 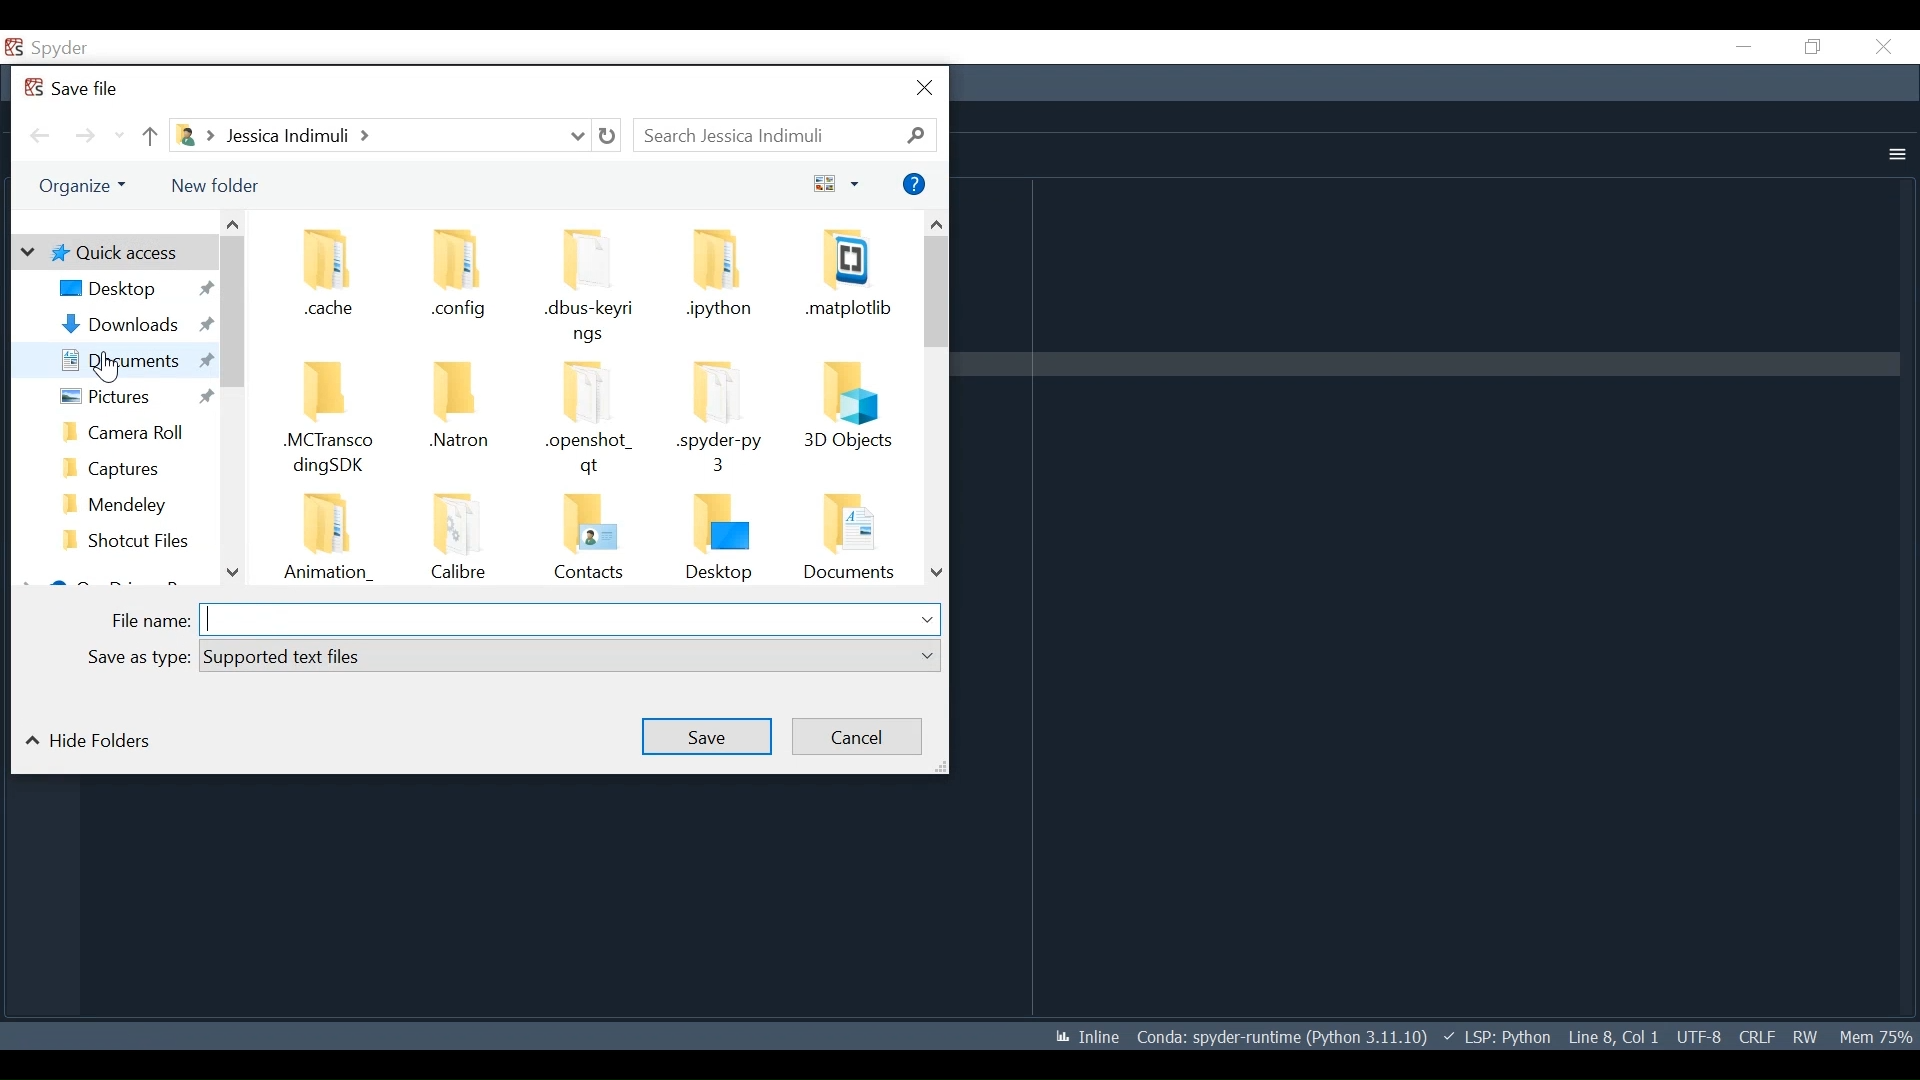 What do you see at coordinates (784, 134) in the screenshot?
I see `Search` at bounding box center [784, 134].